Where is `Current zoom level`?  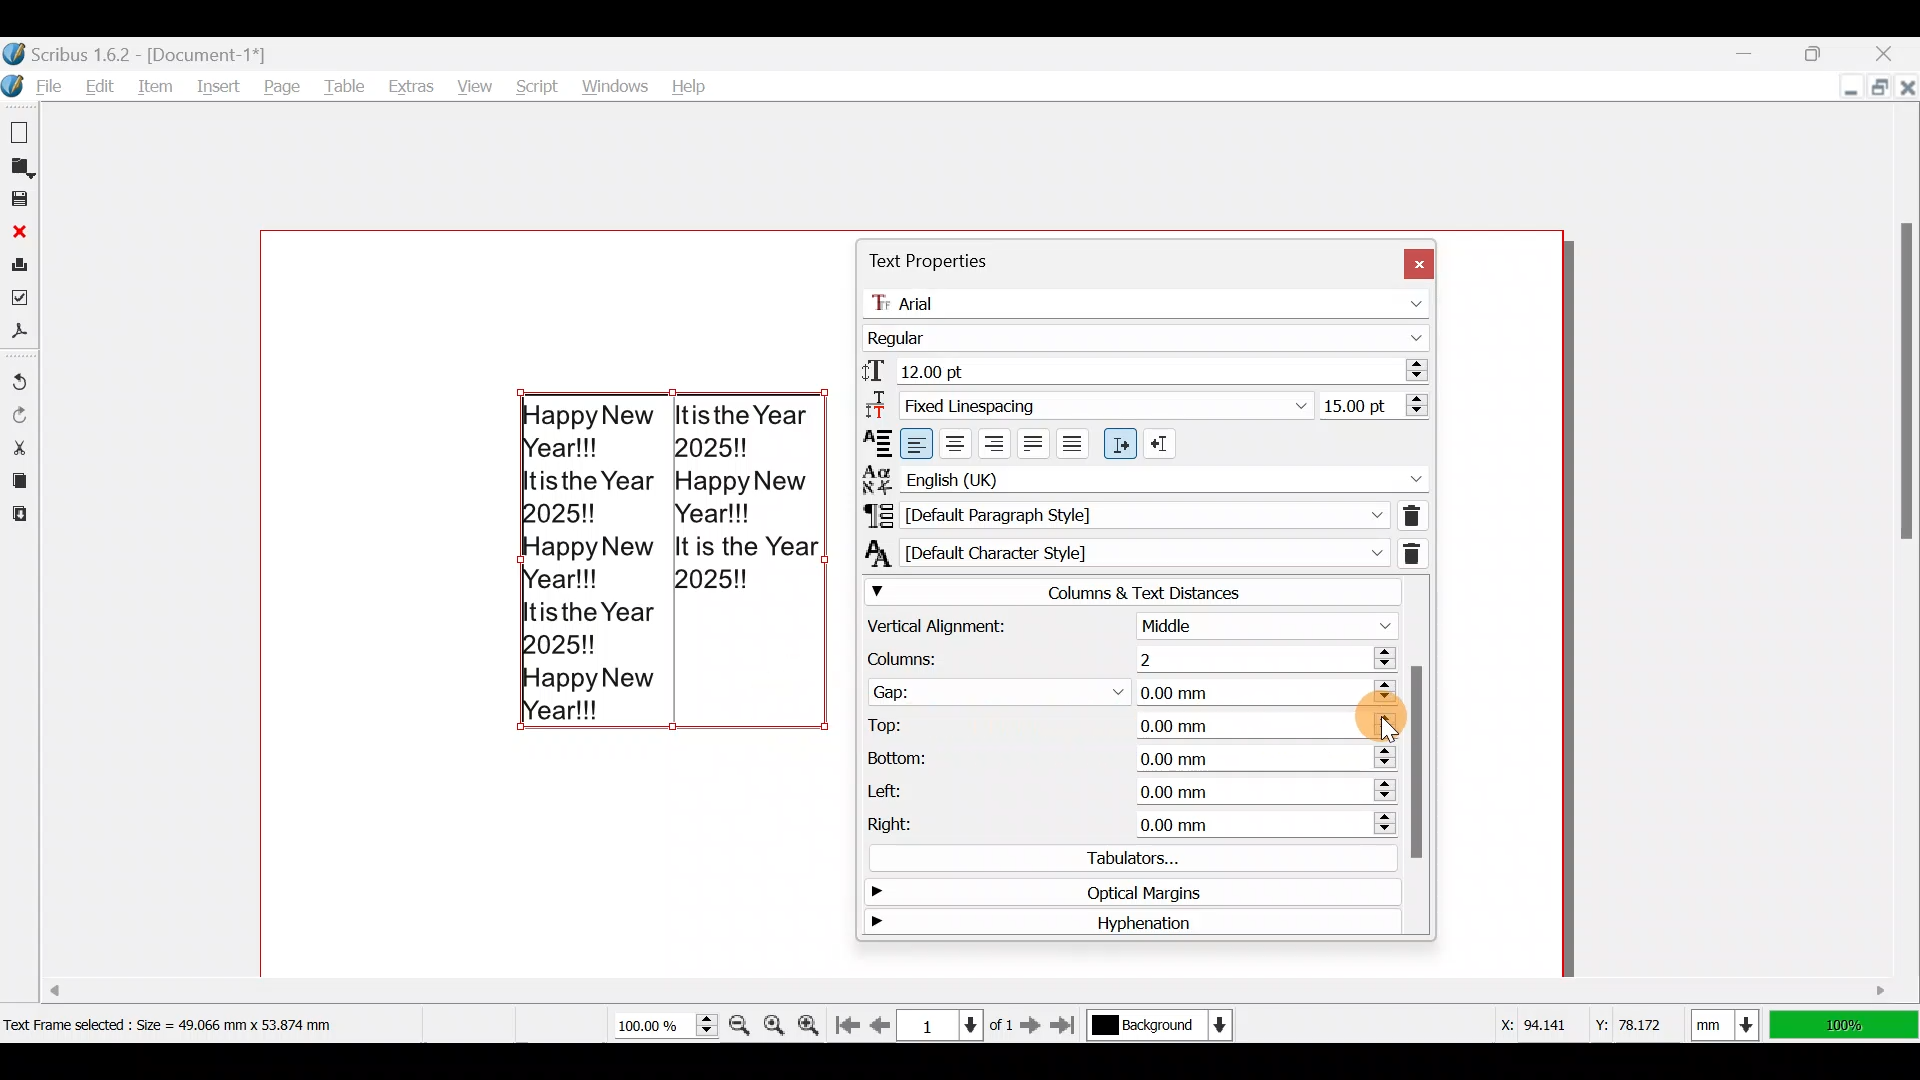 Current zoom level is located at coordinates (664, 1026).